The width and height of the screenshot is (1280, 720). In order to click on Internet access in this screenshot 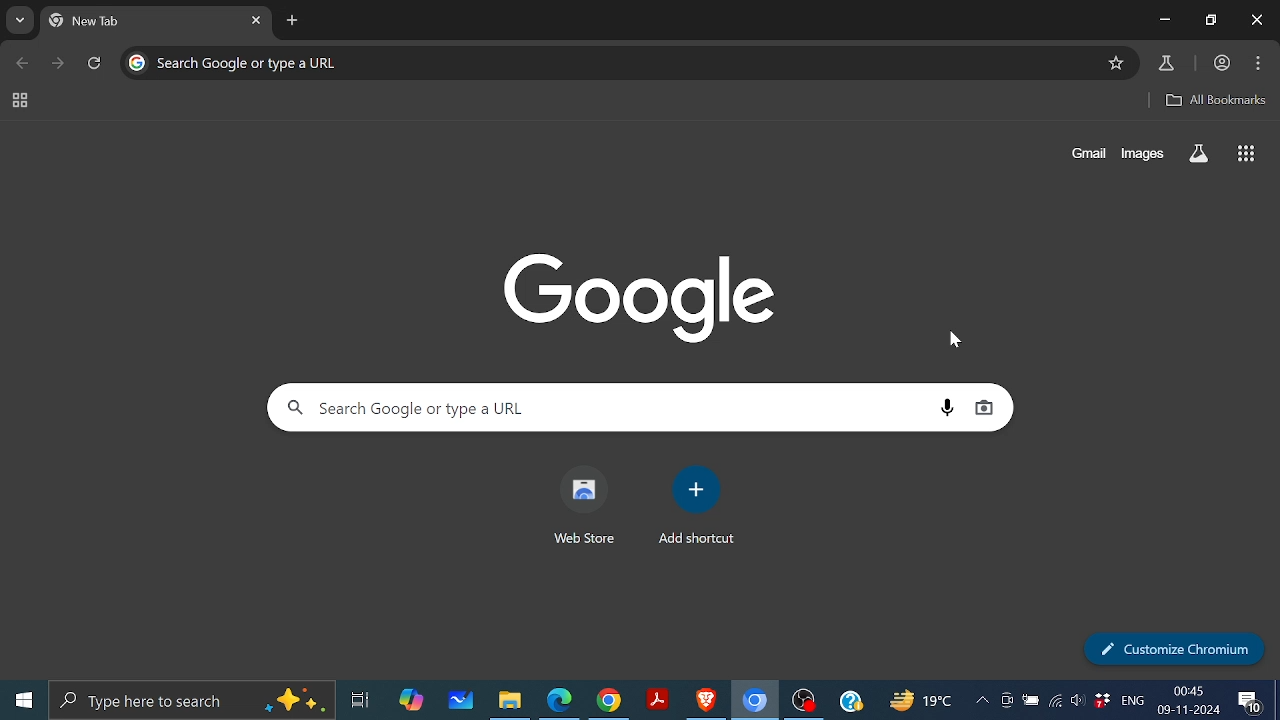, I will do `click(1055, 699)`.